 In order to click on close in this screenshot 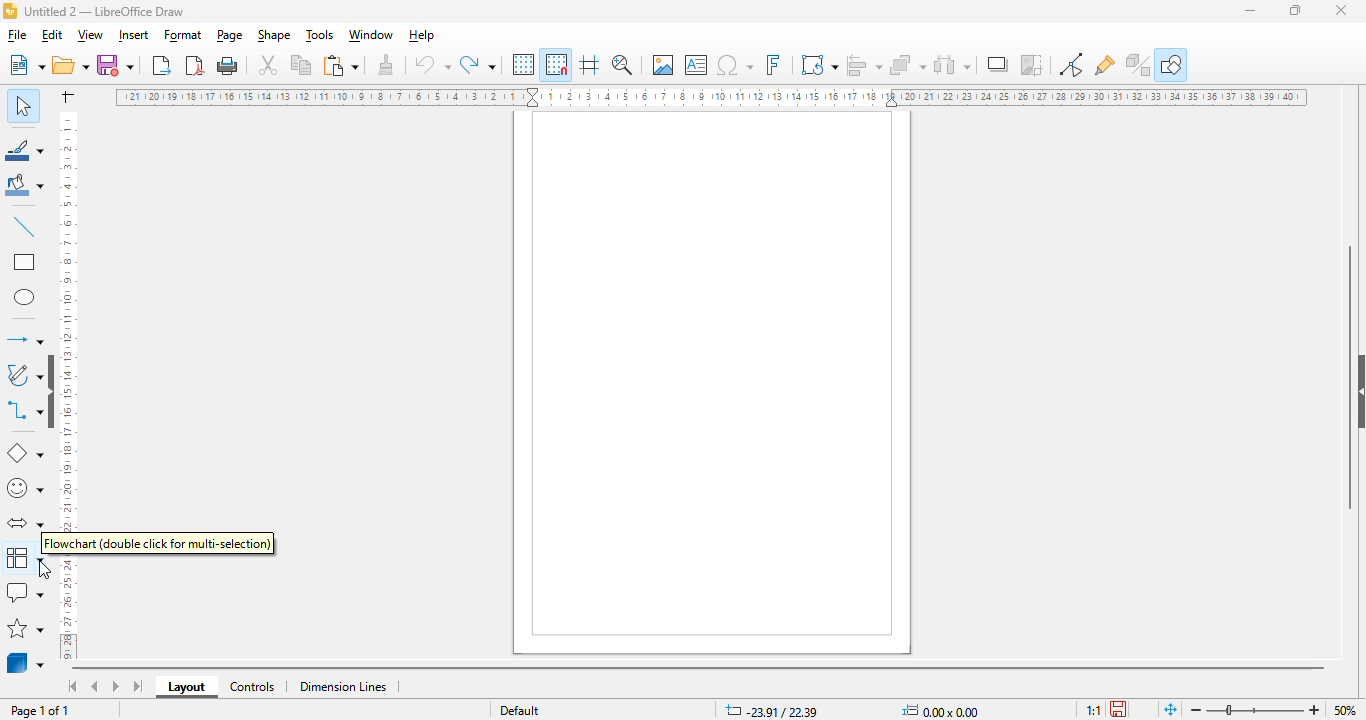, I will do `click(1341, 10)`.